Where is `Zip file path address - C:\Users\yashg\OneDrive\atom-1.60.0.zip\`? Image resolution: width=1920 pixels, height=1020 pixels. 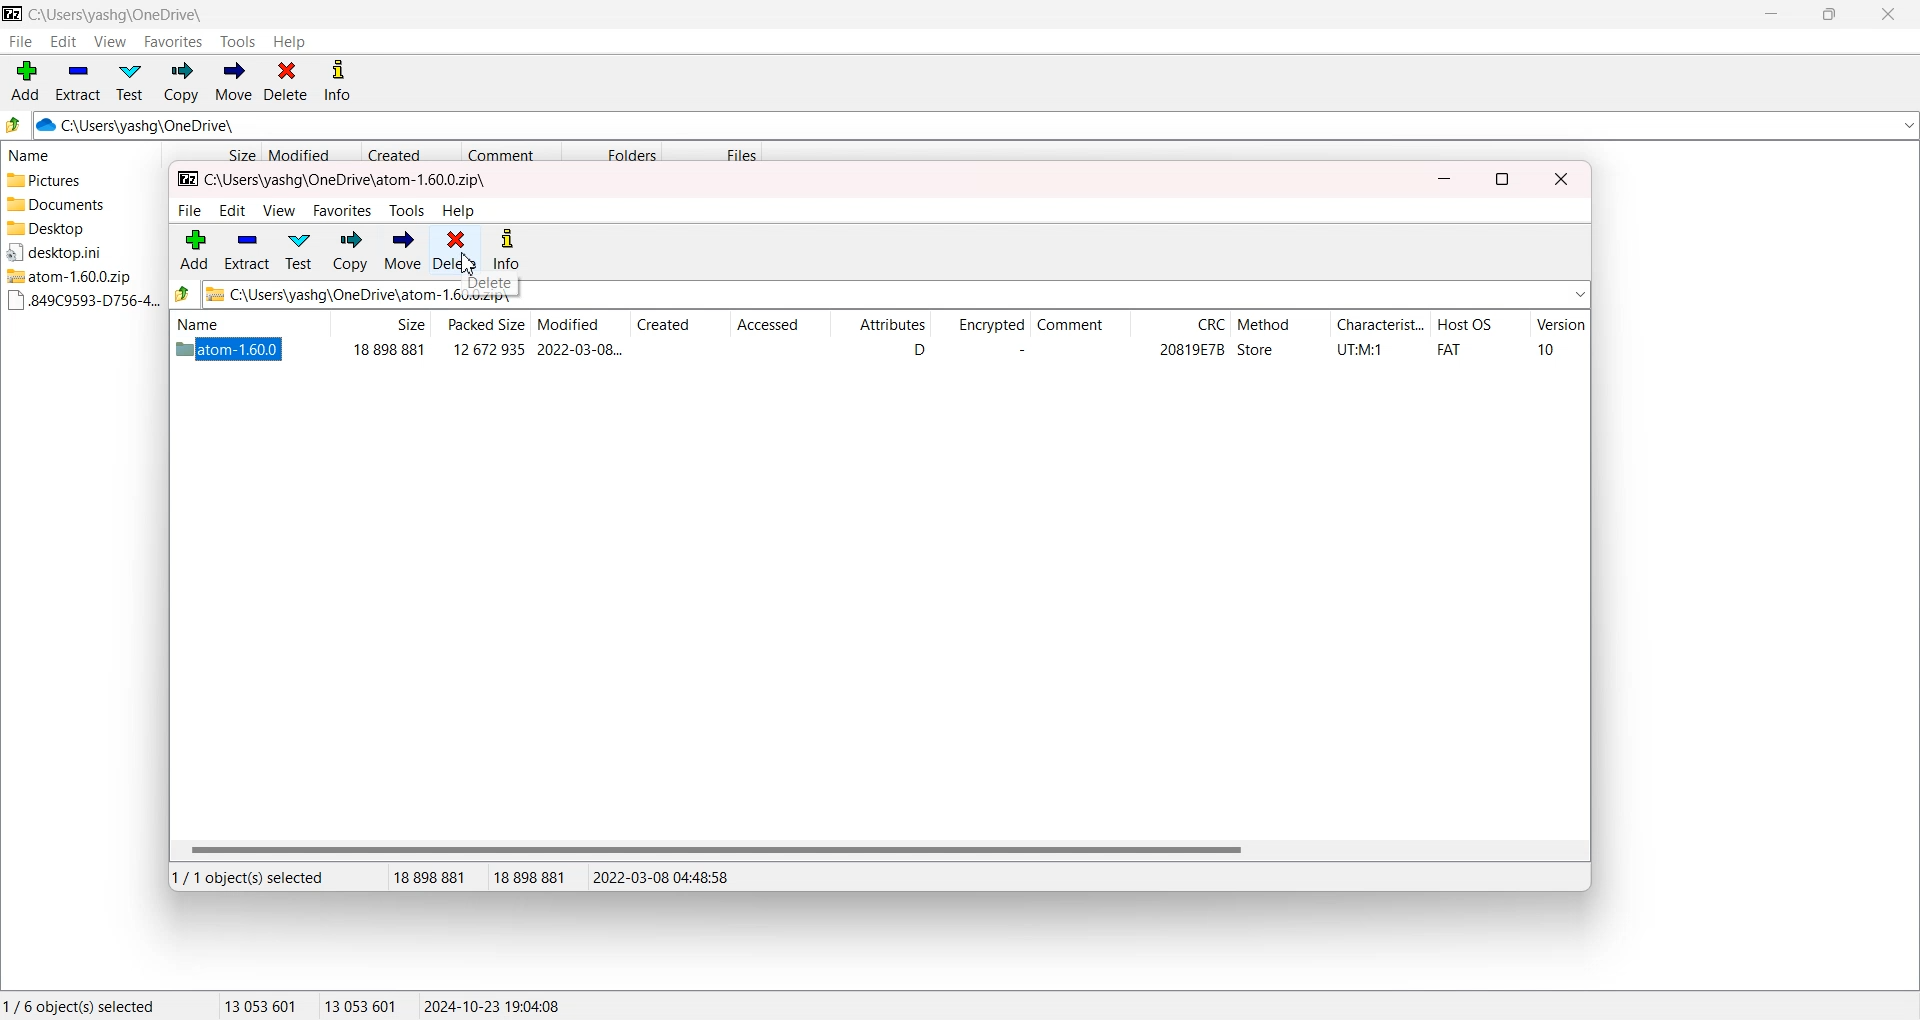 Zip file path address - C:\Users\yashg\OneDrive\atom-1.60.0.zip\ is located at coordinates (325, 294).